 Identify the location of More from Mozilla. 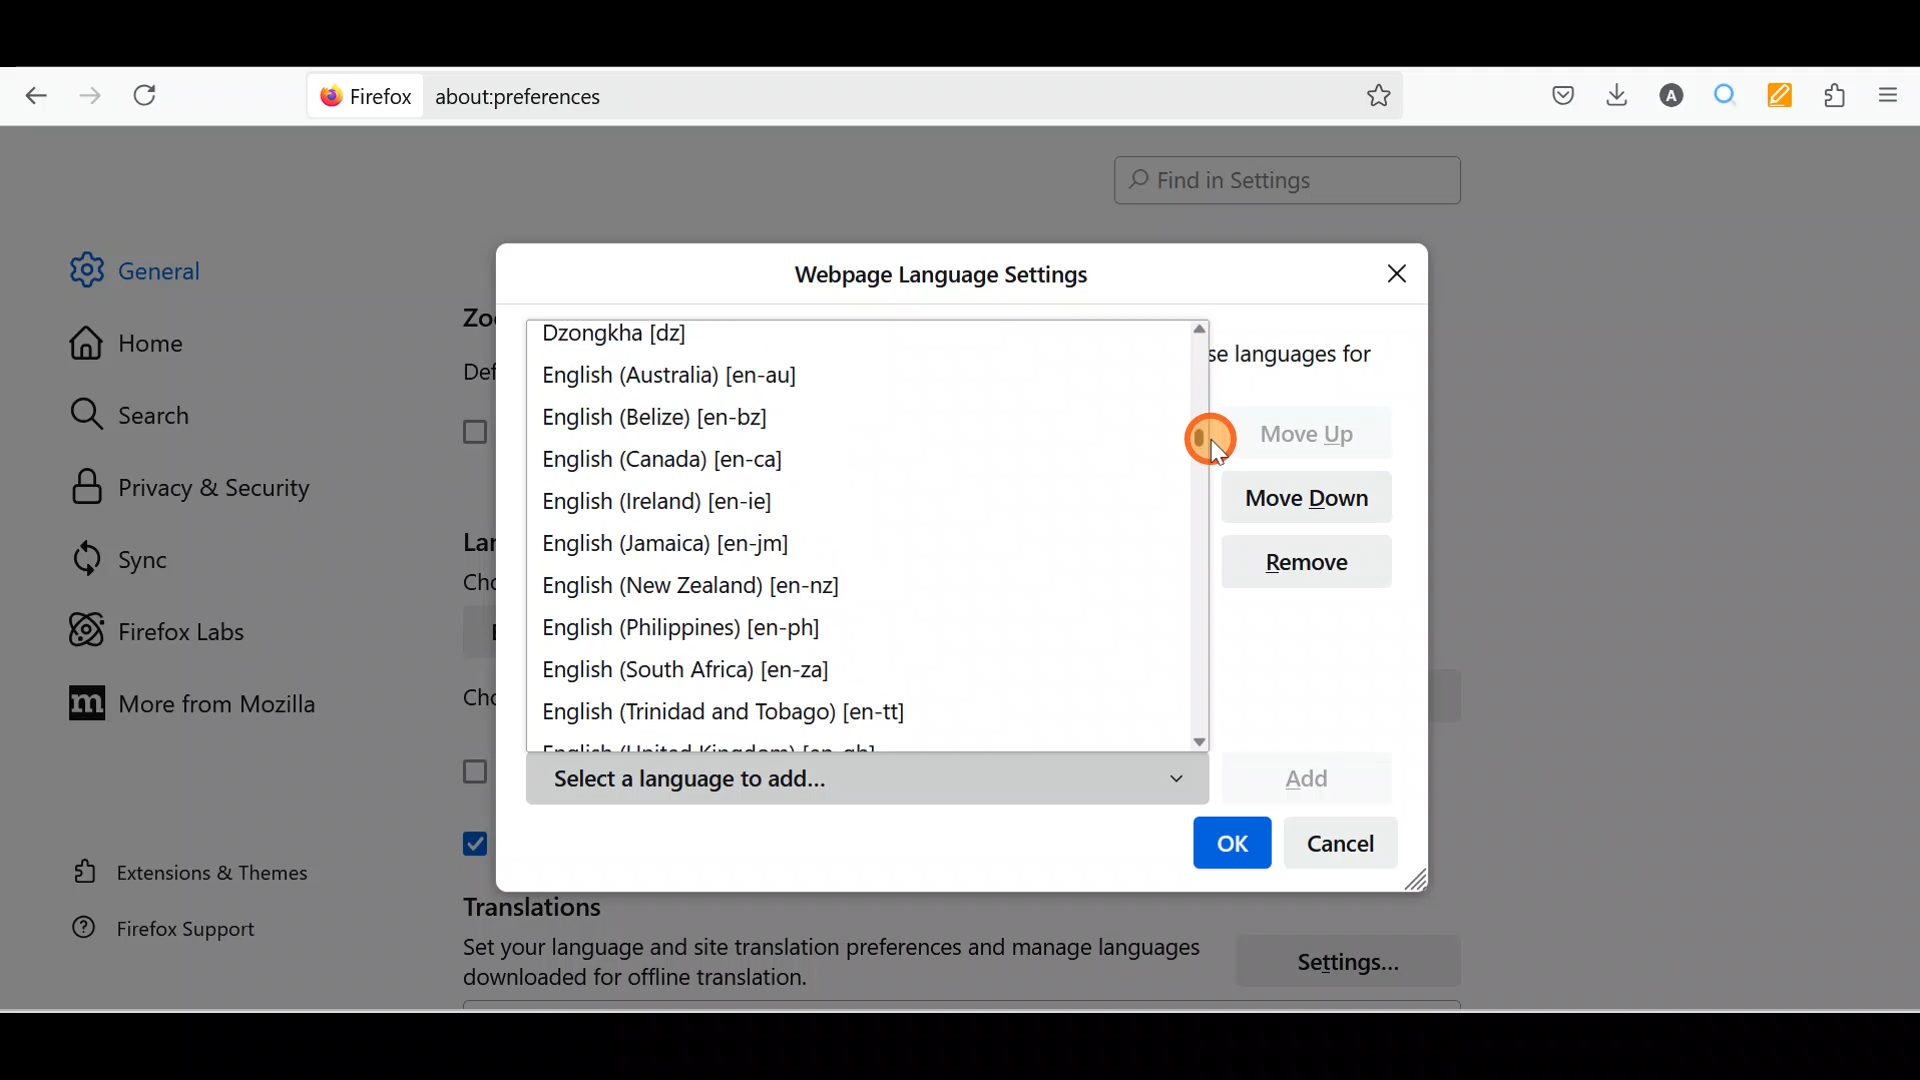
(187, 701).